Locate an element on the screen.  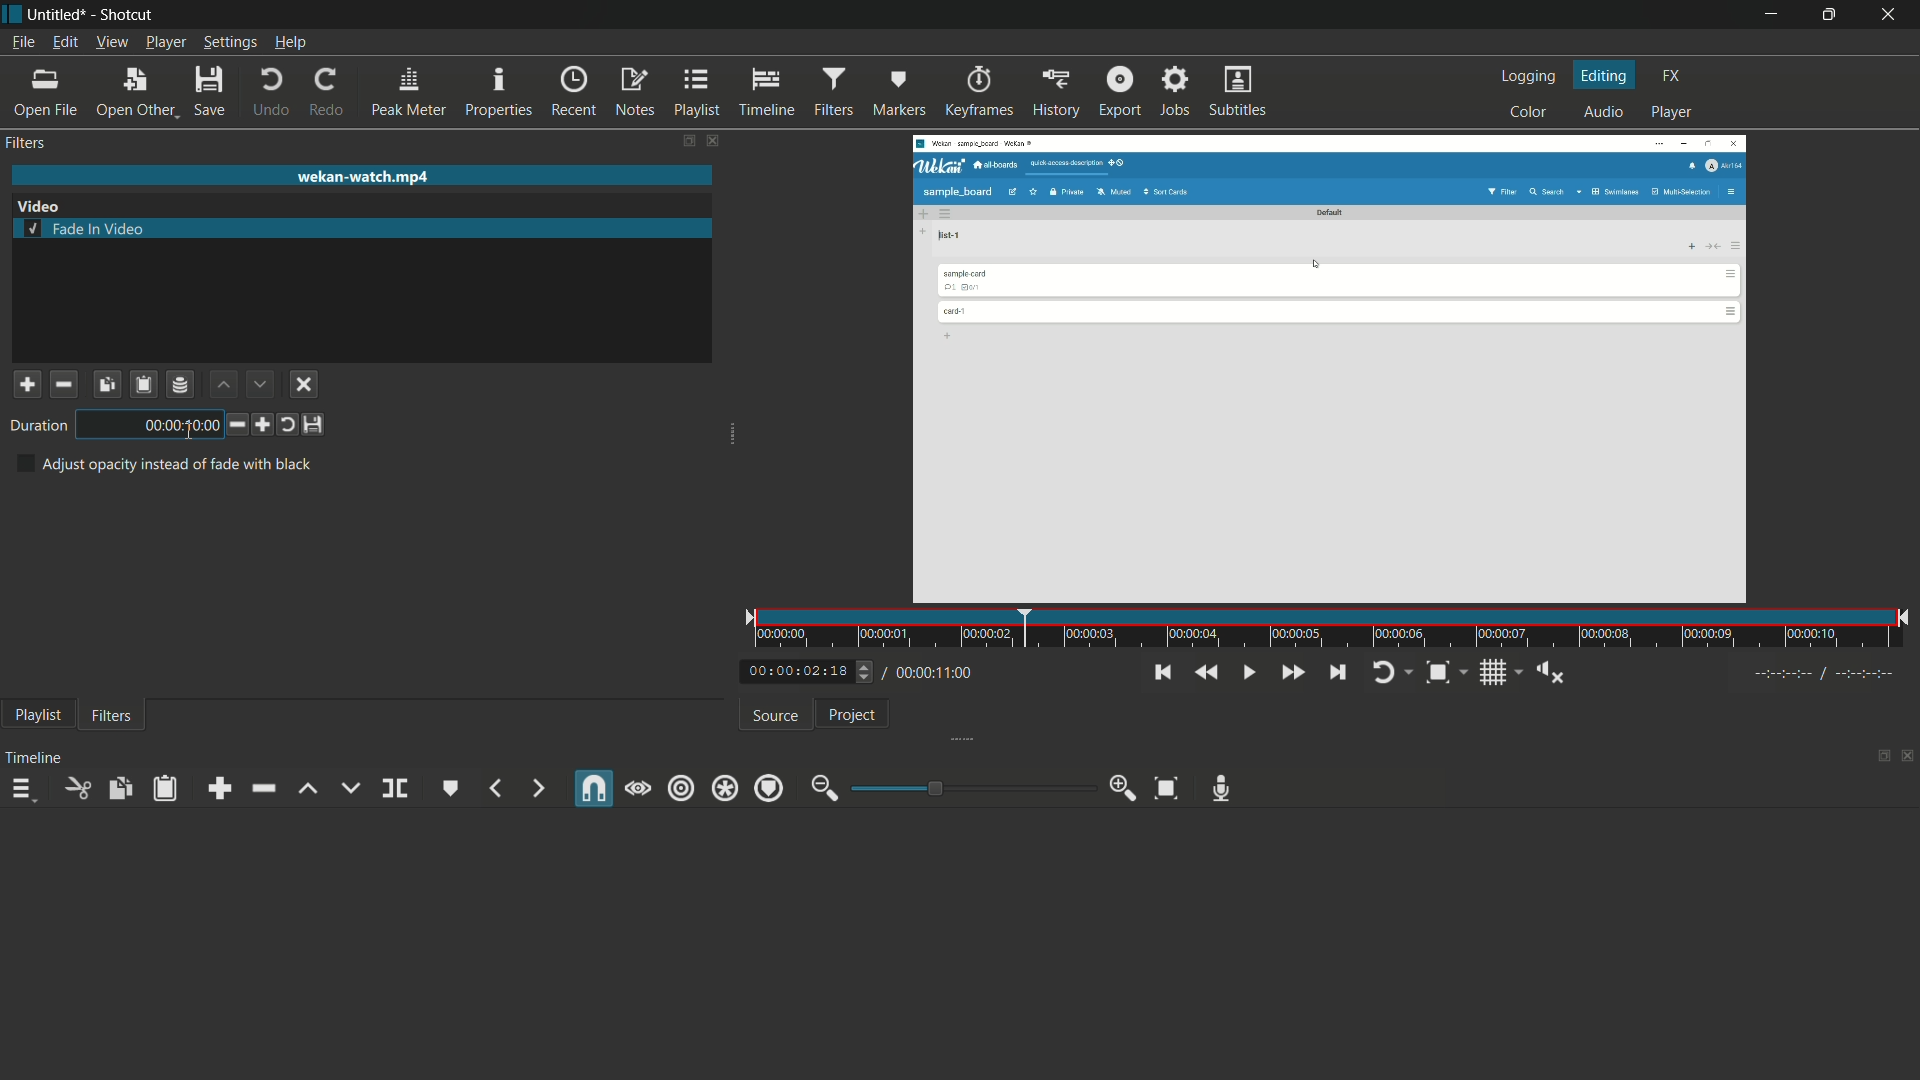
copy checked filter is located at coordinates (106, 383).